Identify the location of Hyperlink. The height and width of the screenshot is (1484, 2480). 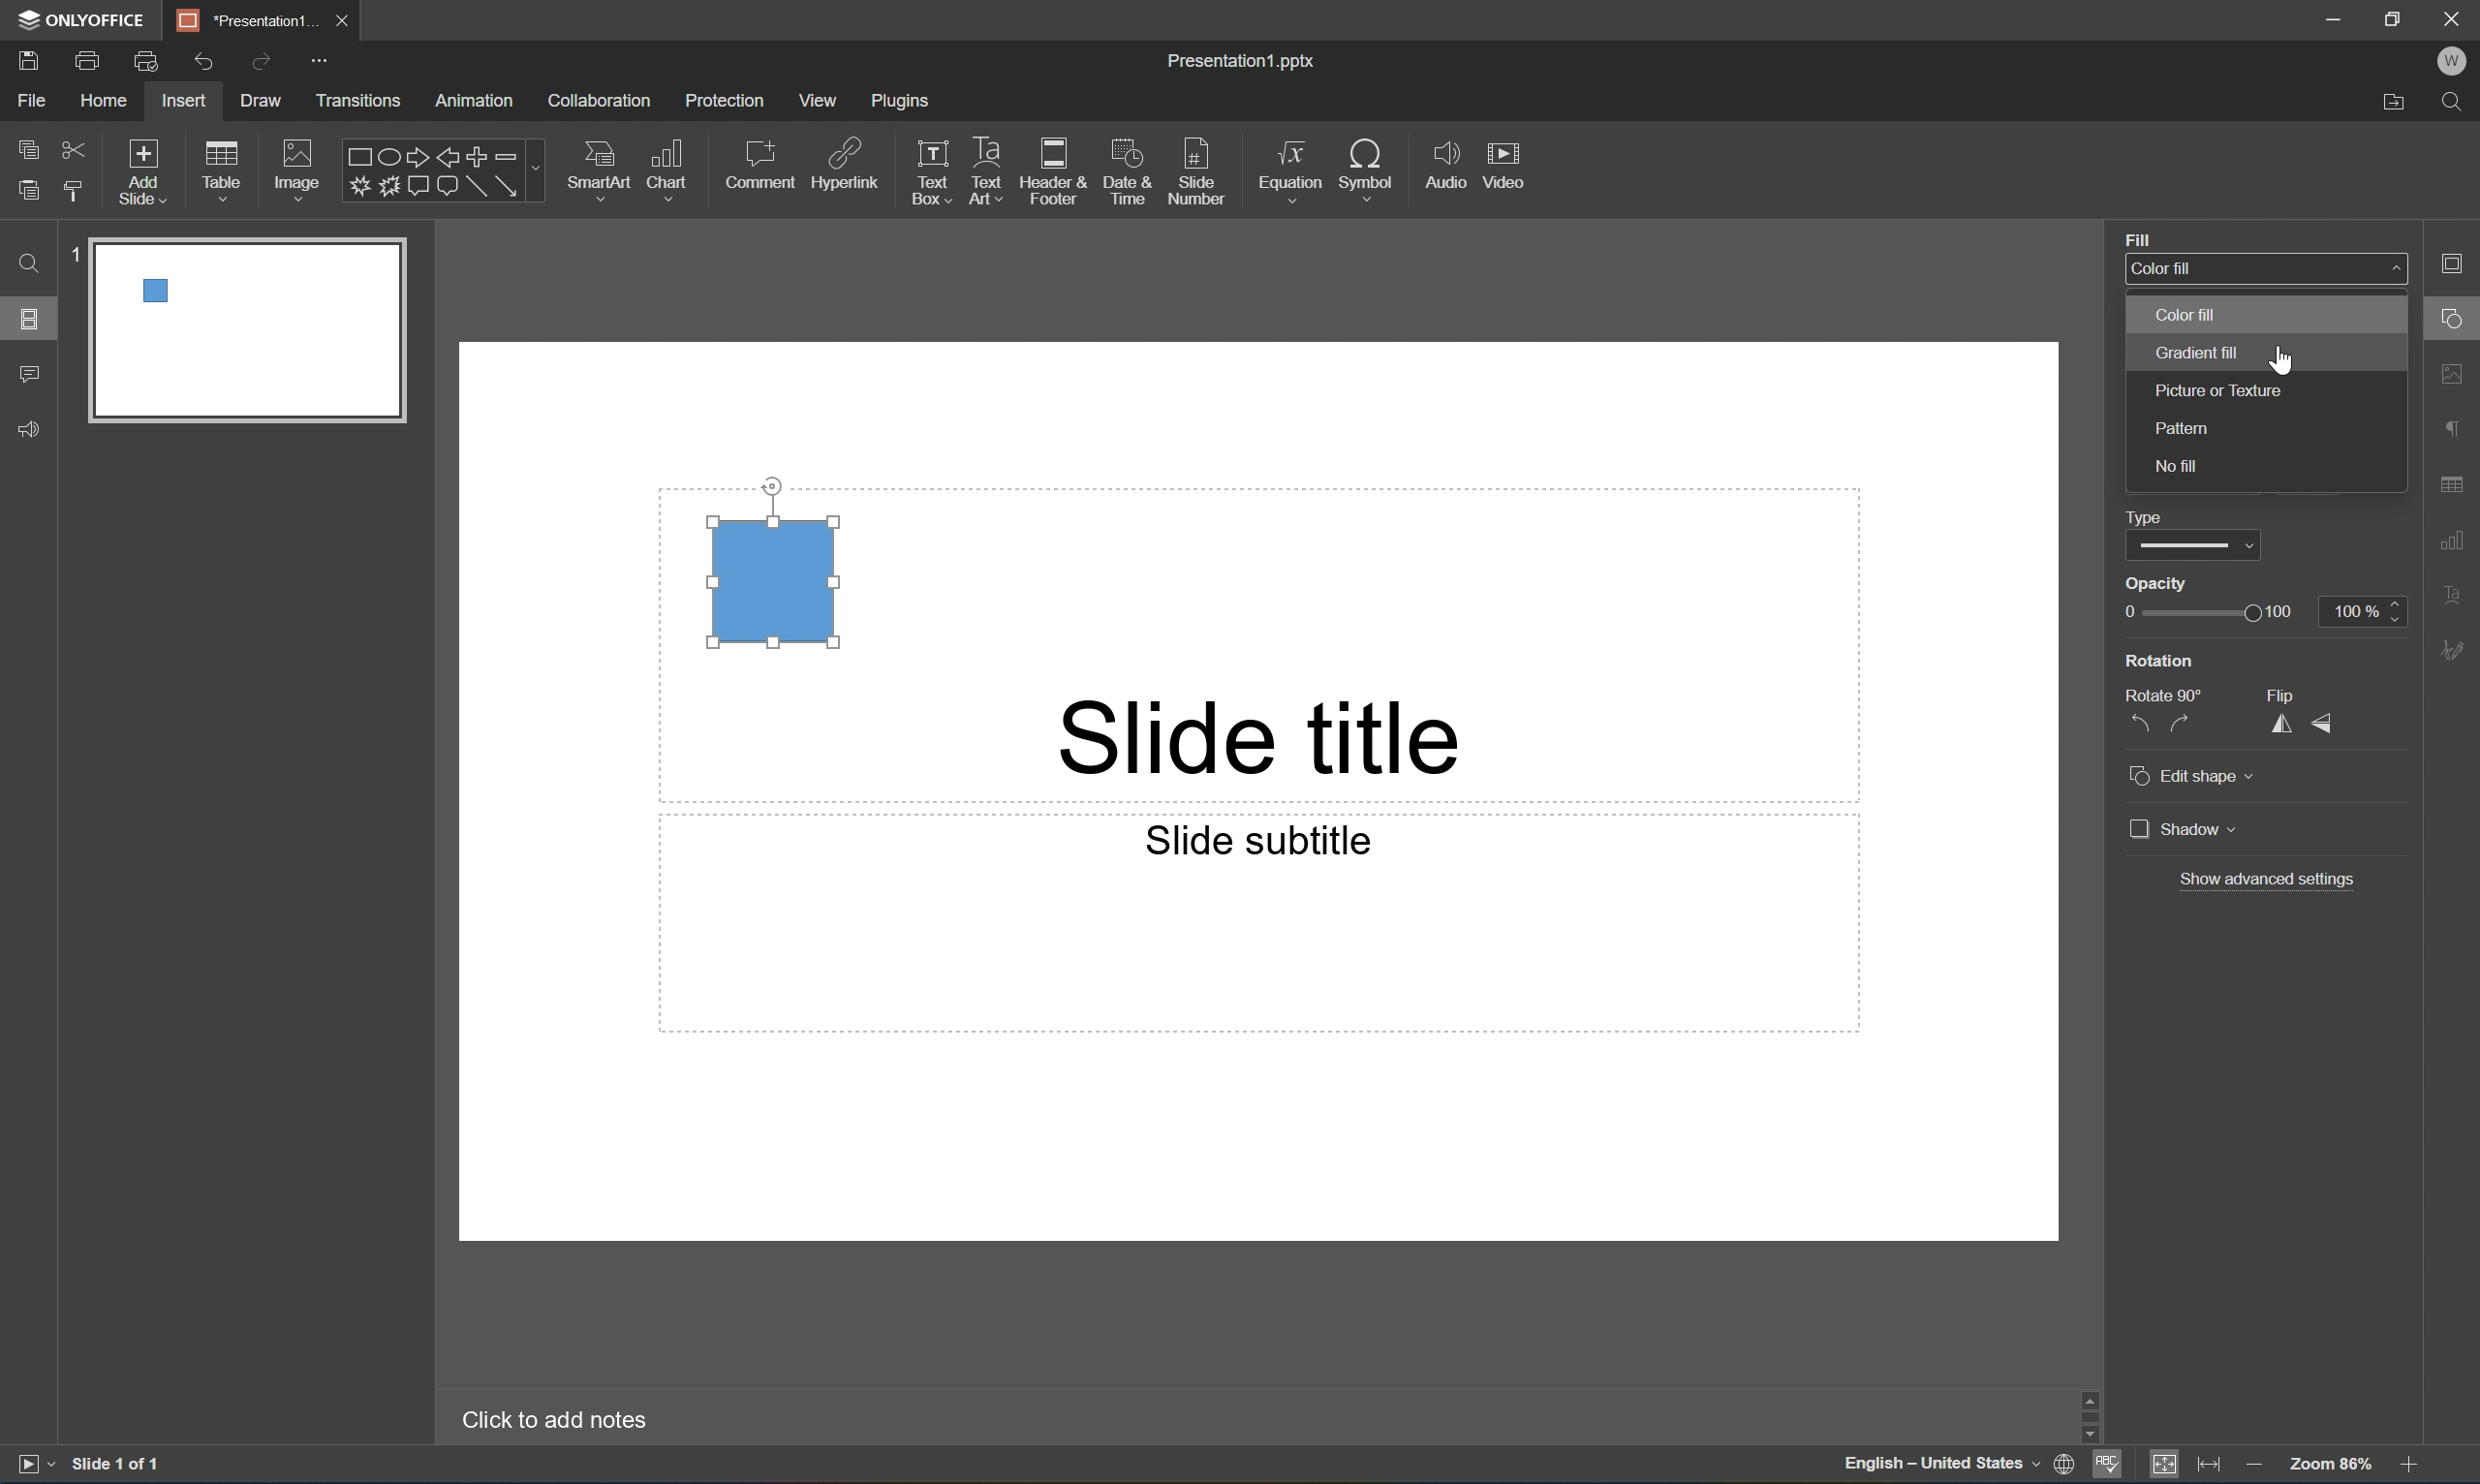
(846, 161).